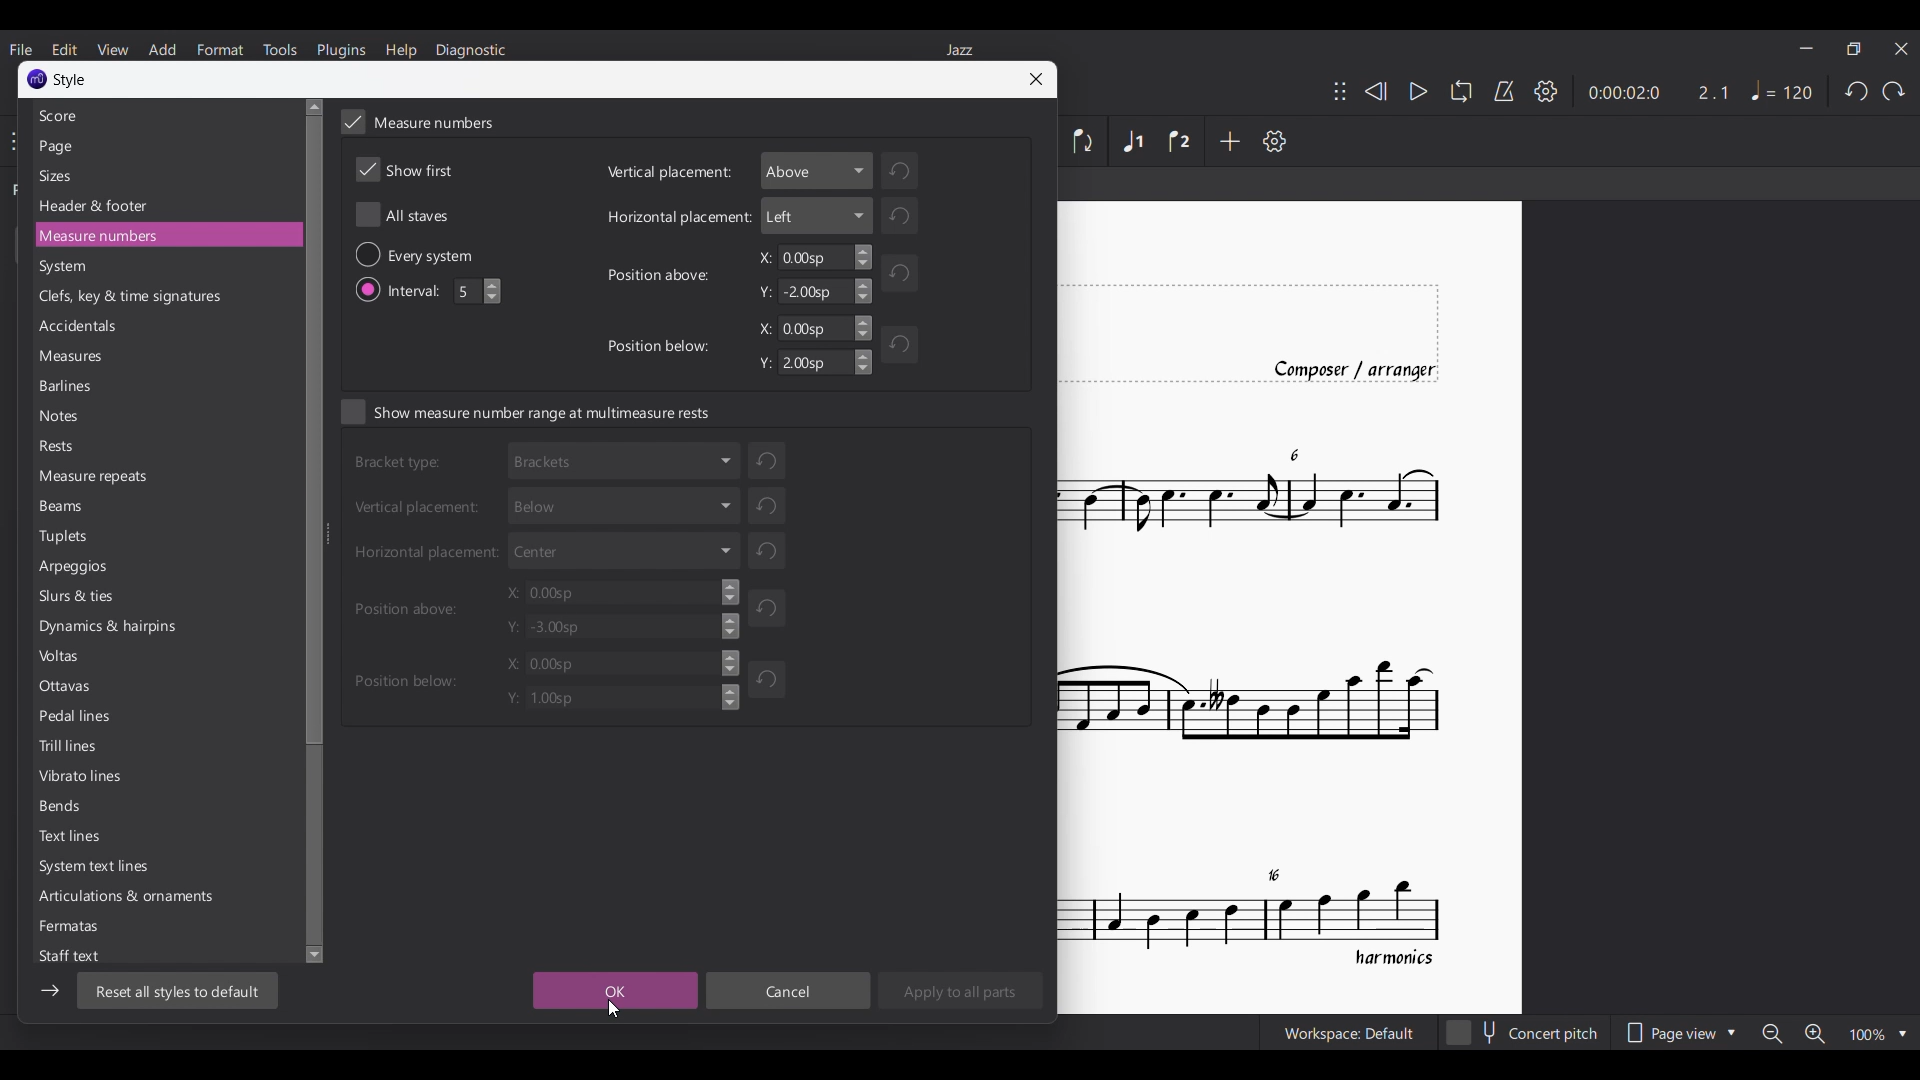 The height and width of the screenshot is (1080, 1920). I want to click on Trill, so click(72, 749).